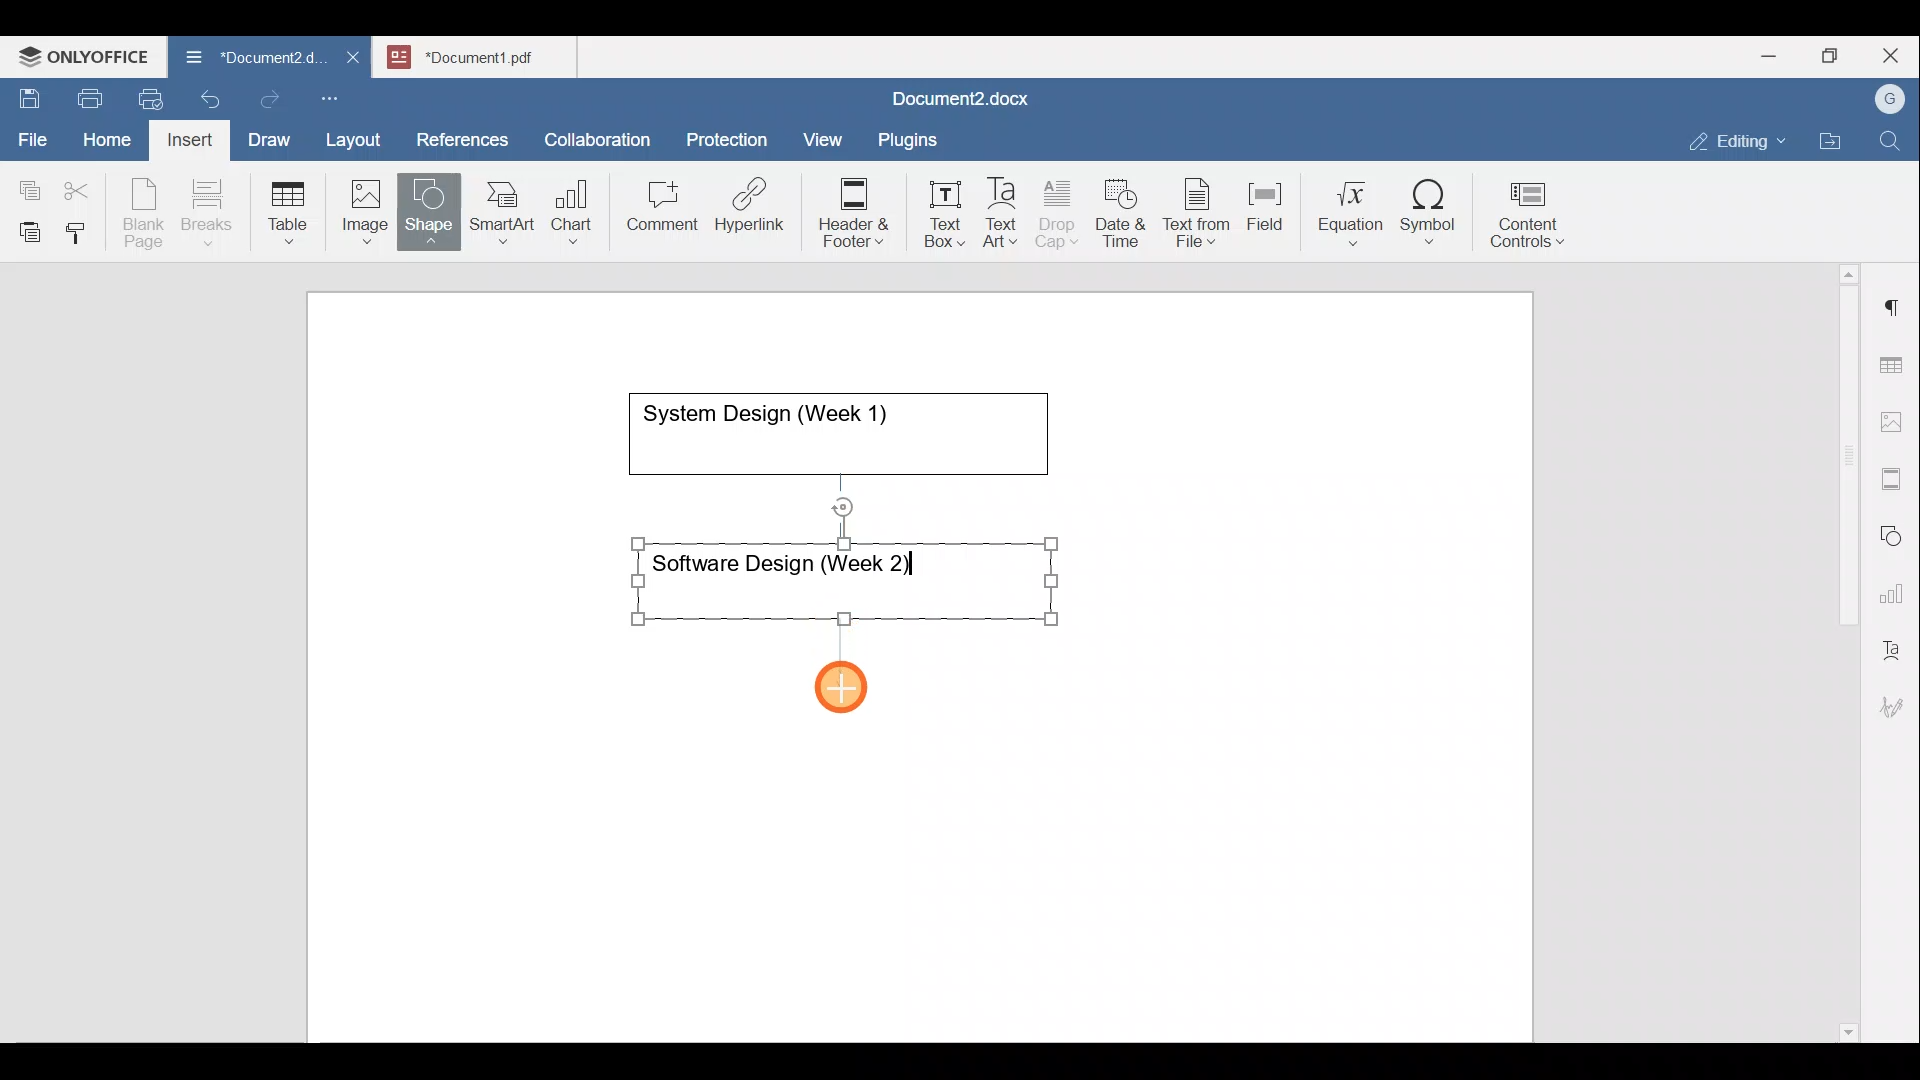  Describe the element at coordinates (1355, 212) in the screenshot. I see `Equation` at that location.